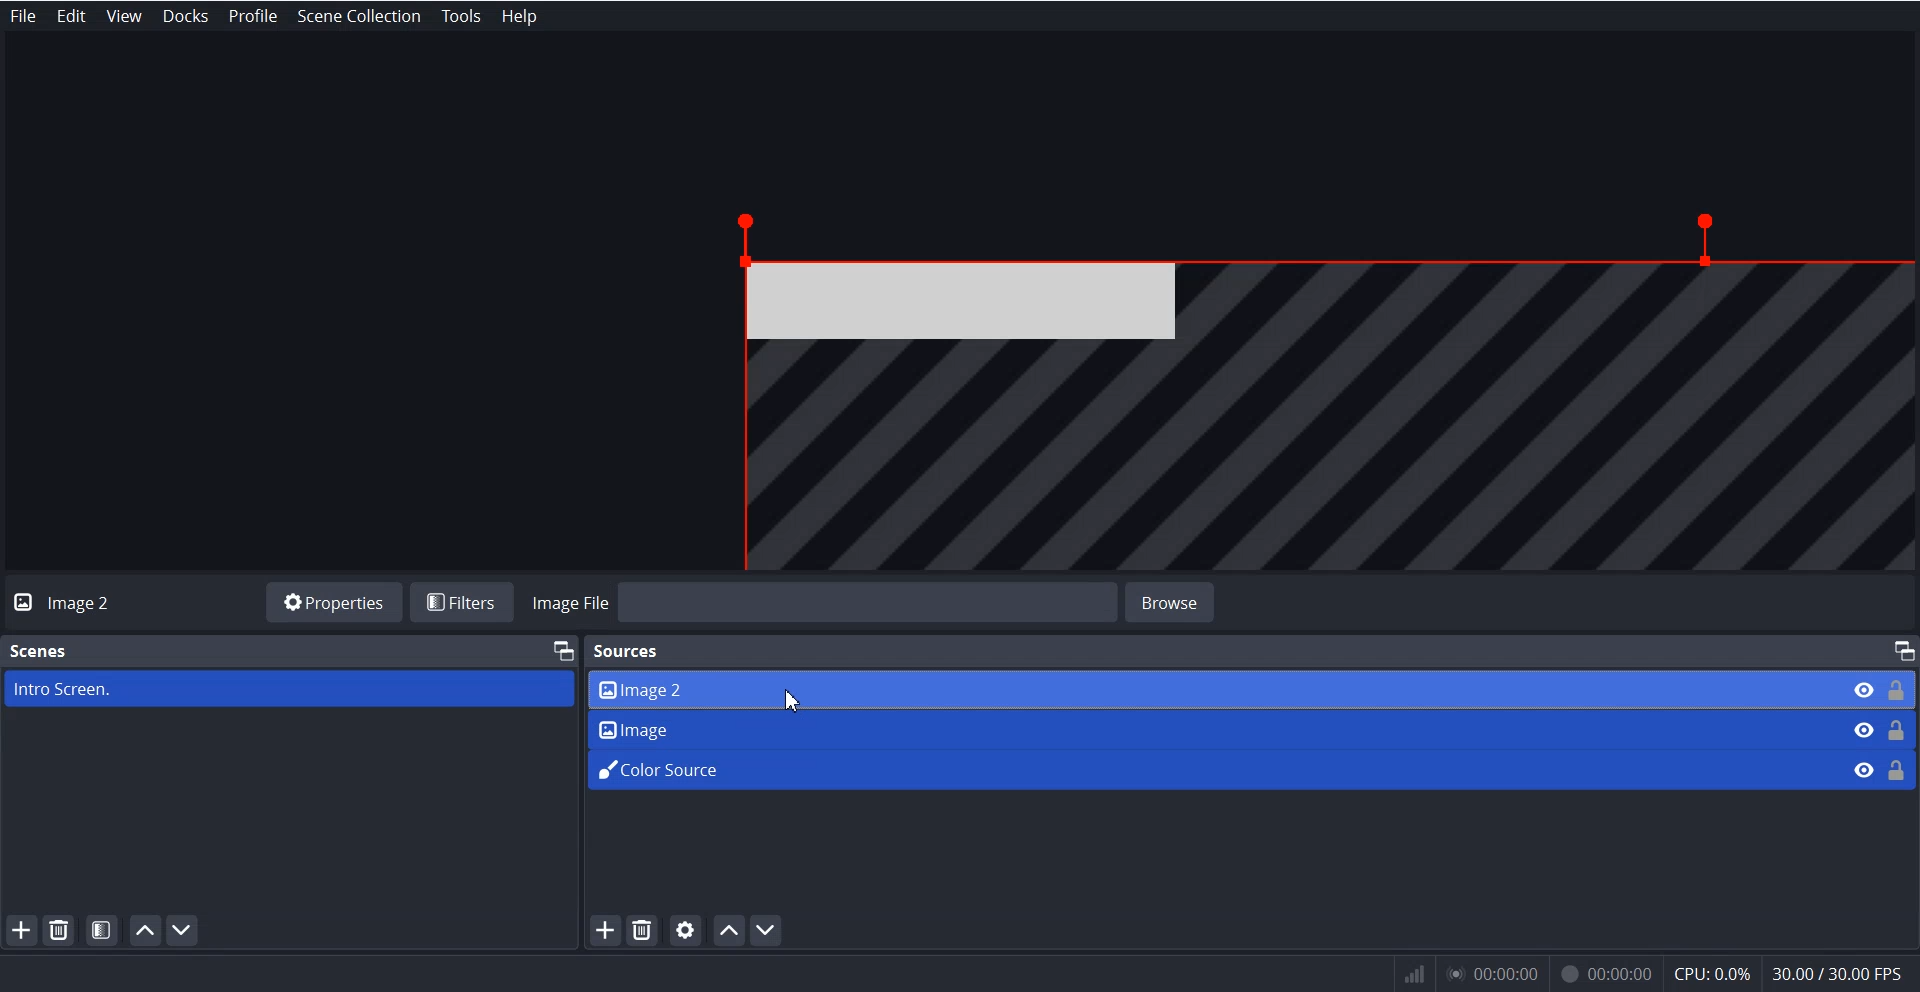  Describe the element at coordinates (1844, 972) in the screenshot. I see `30.007 30.00 EPs` at that location.